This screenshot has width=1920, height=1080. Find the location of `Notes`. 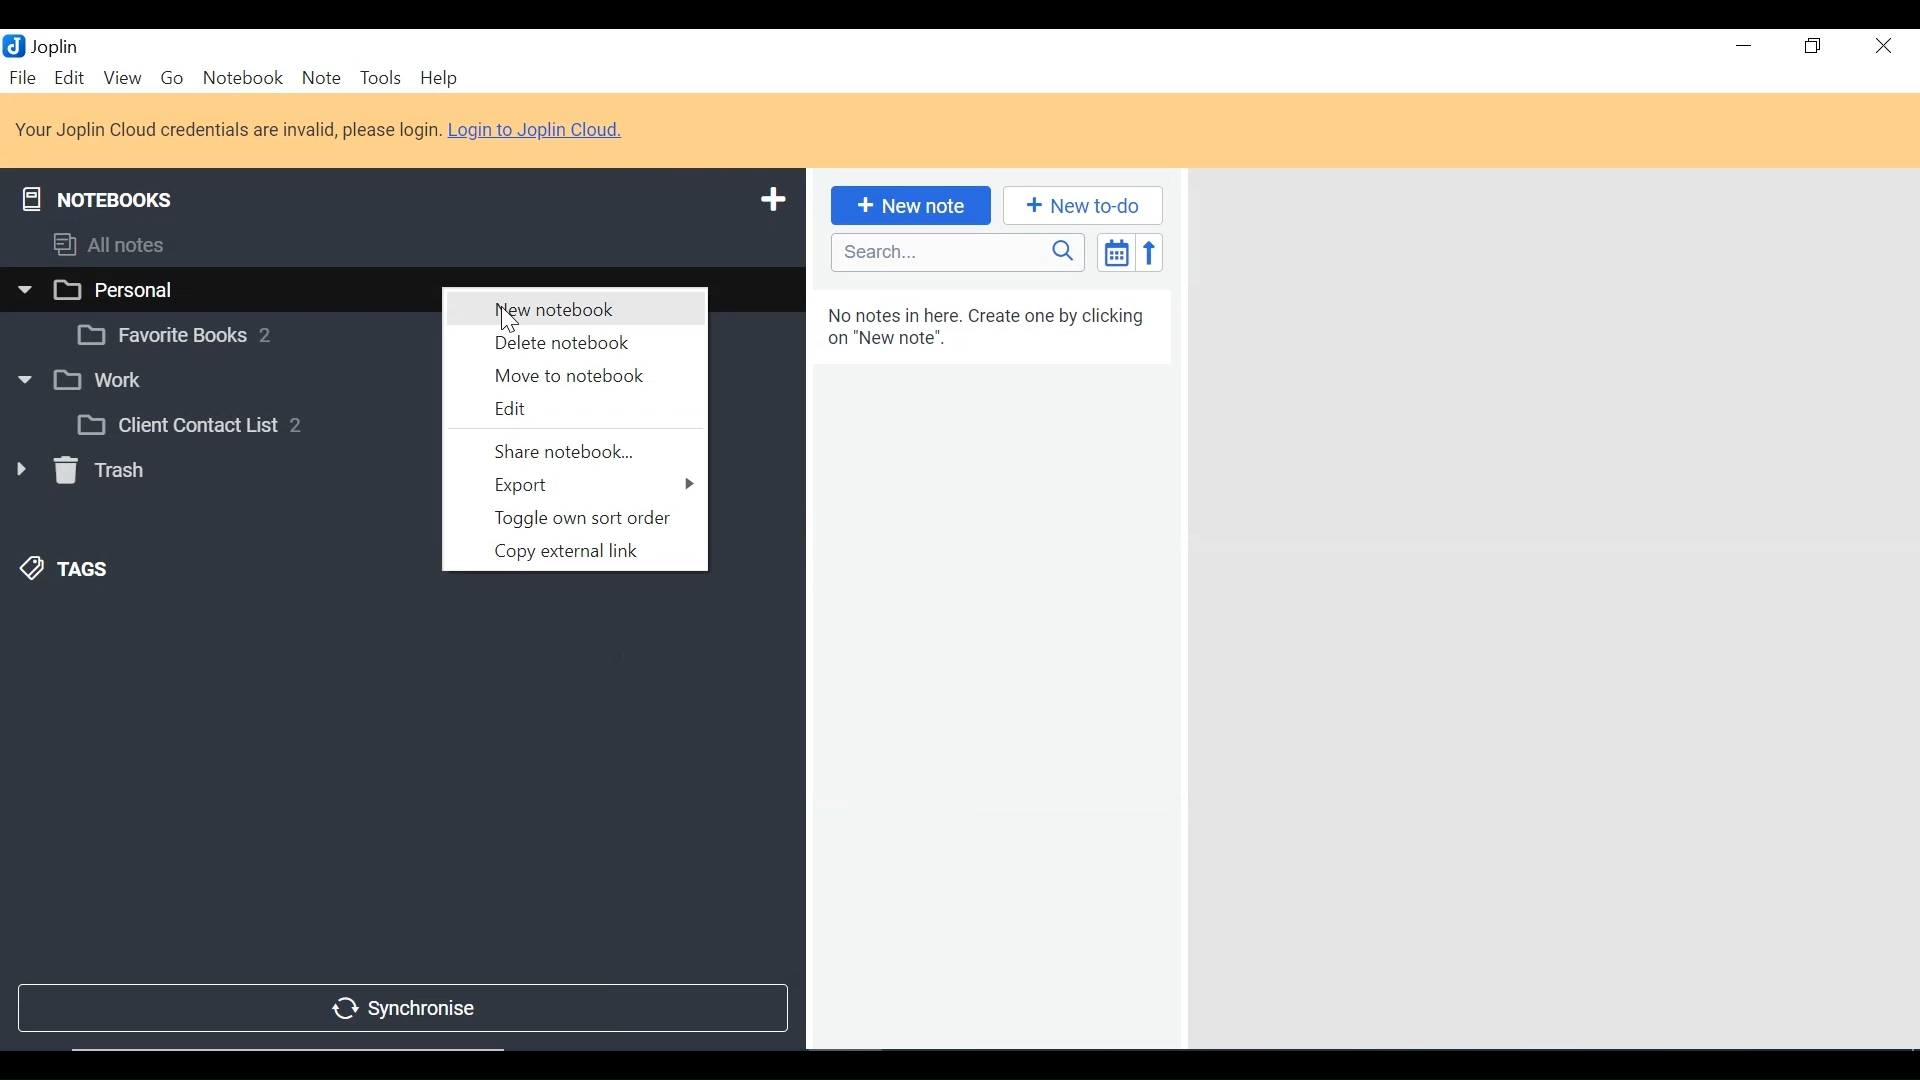

Notes is located at coordinates (992, 667).